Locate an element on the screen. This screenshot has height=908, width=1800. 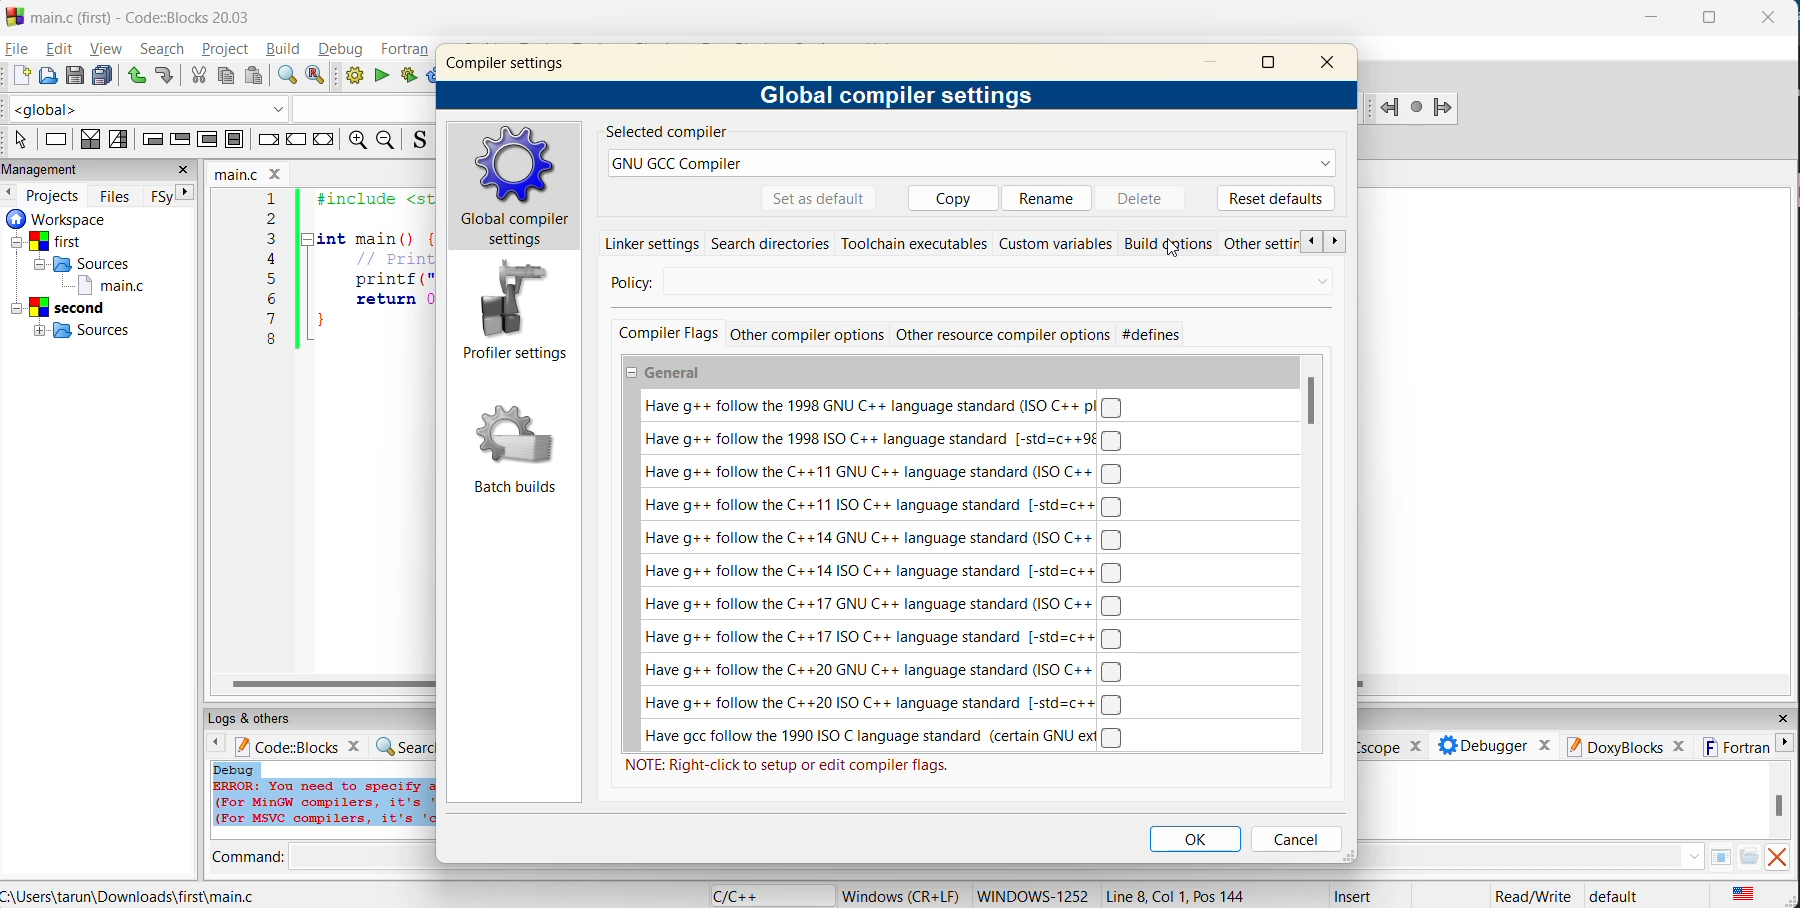
find is located at coordinates (286, 78).